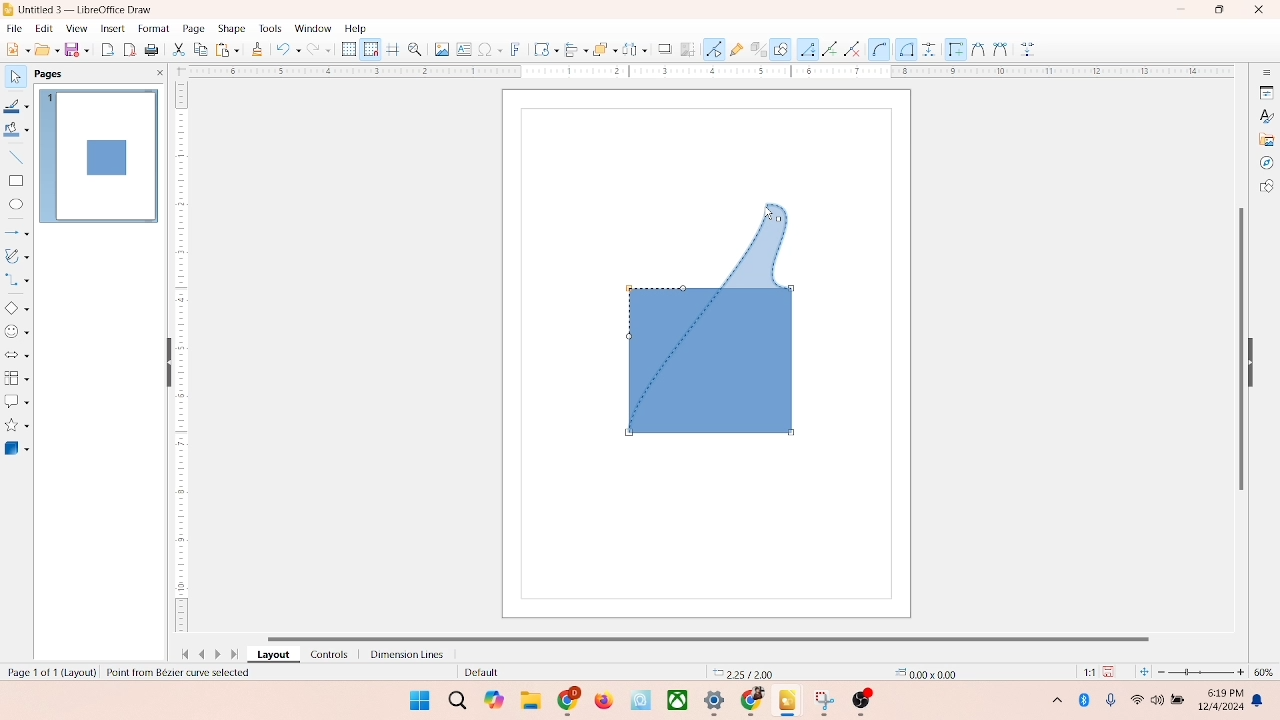 This screenshot has width=1280, height=720. I want to click on Bluetooth, so click(1088, 700).